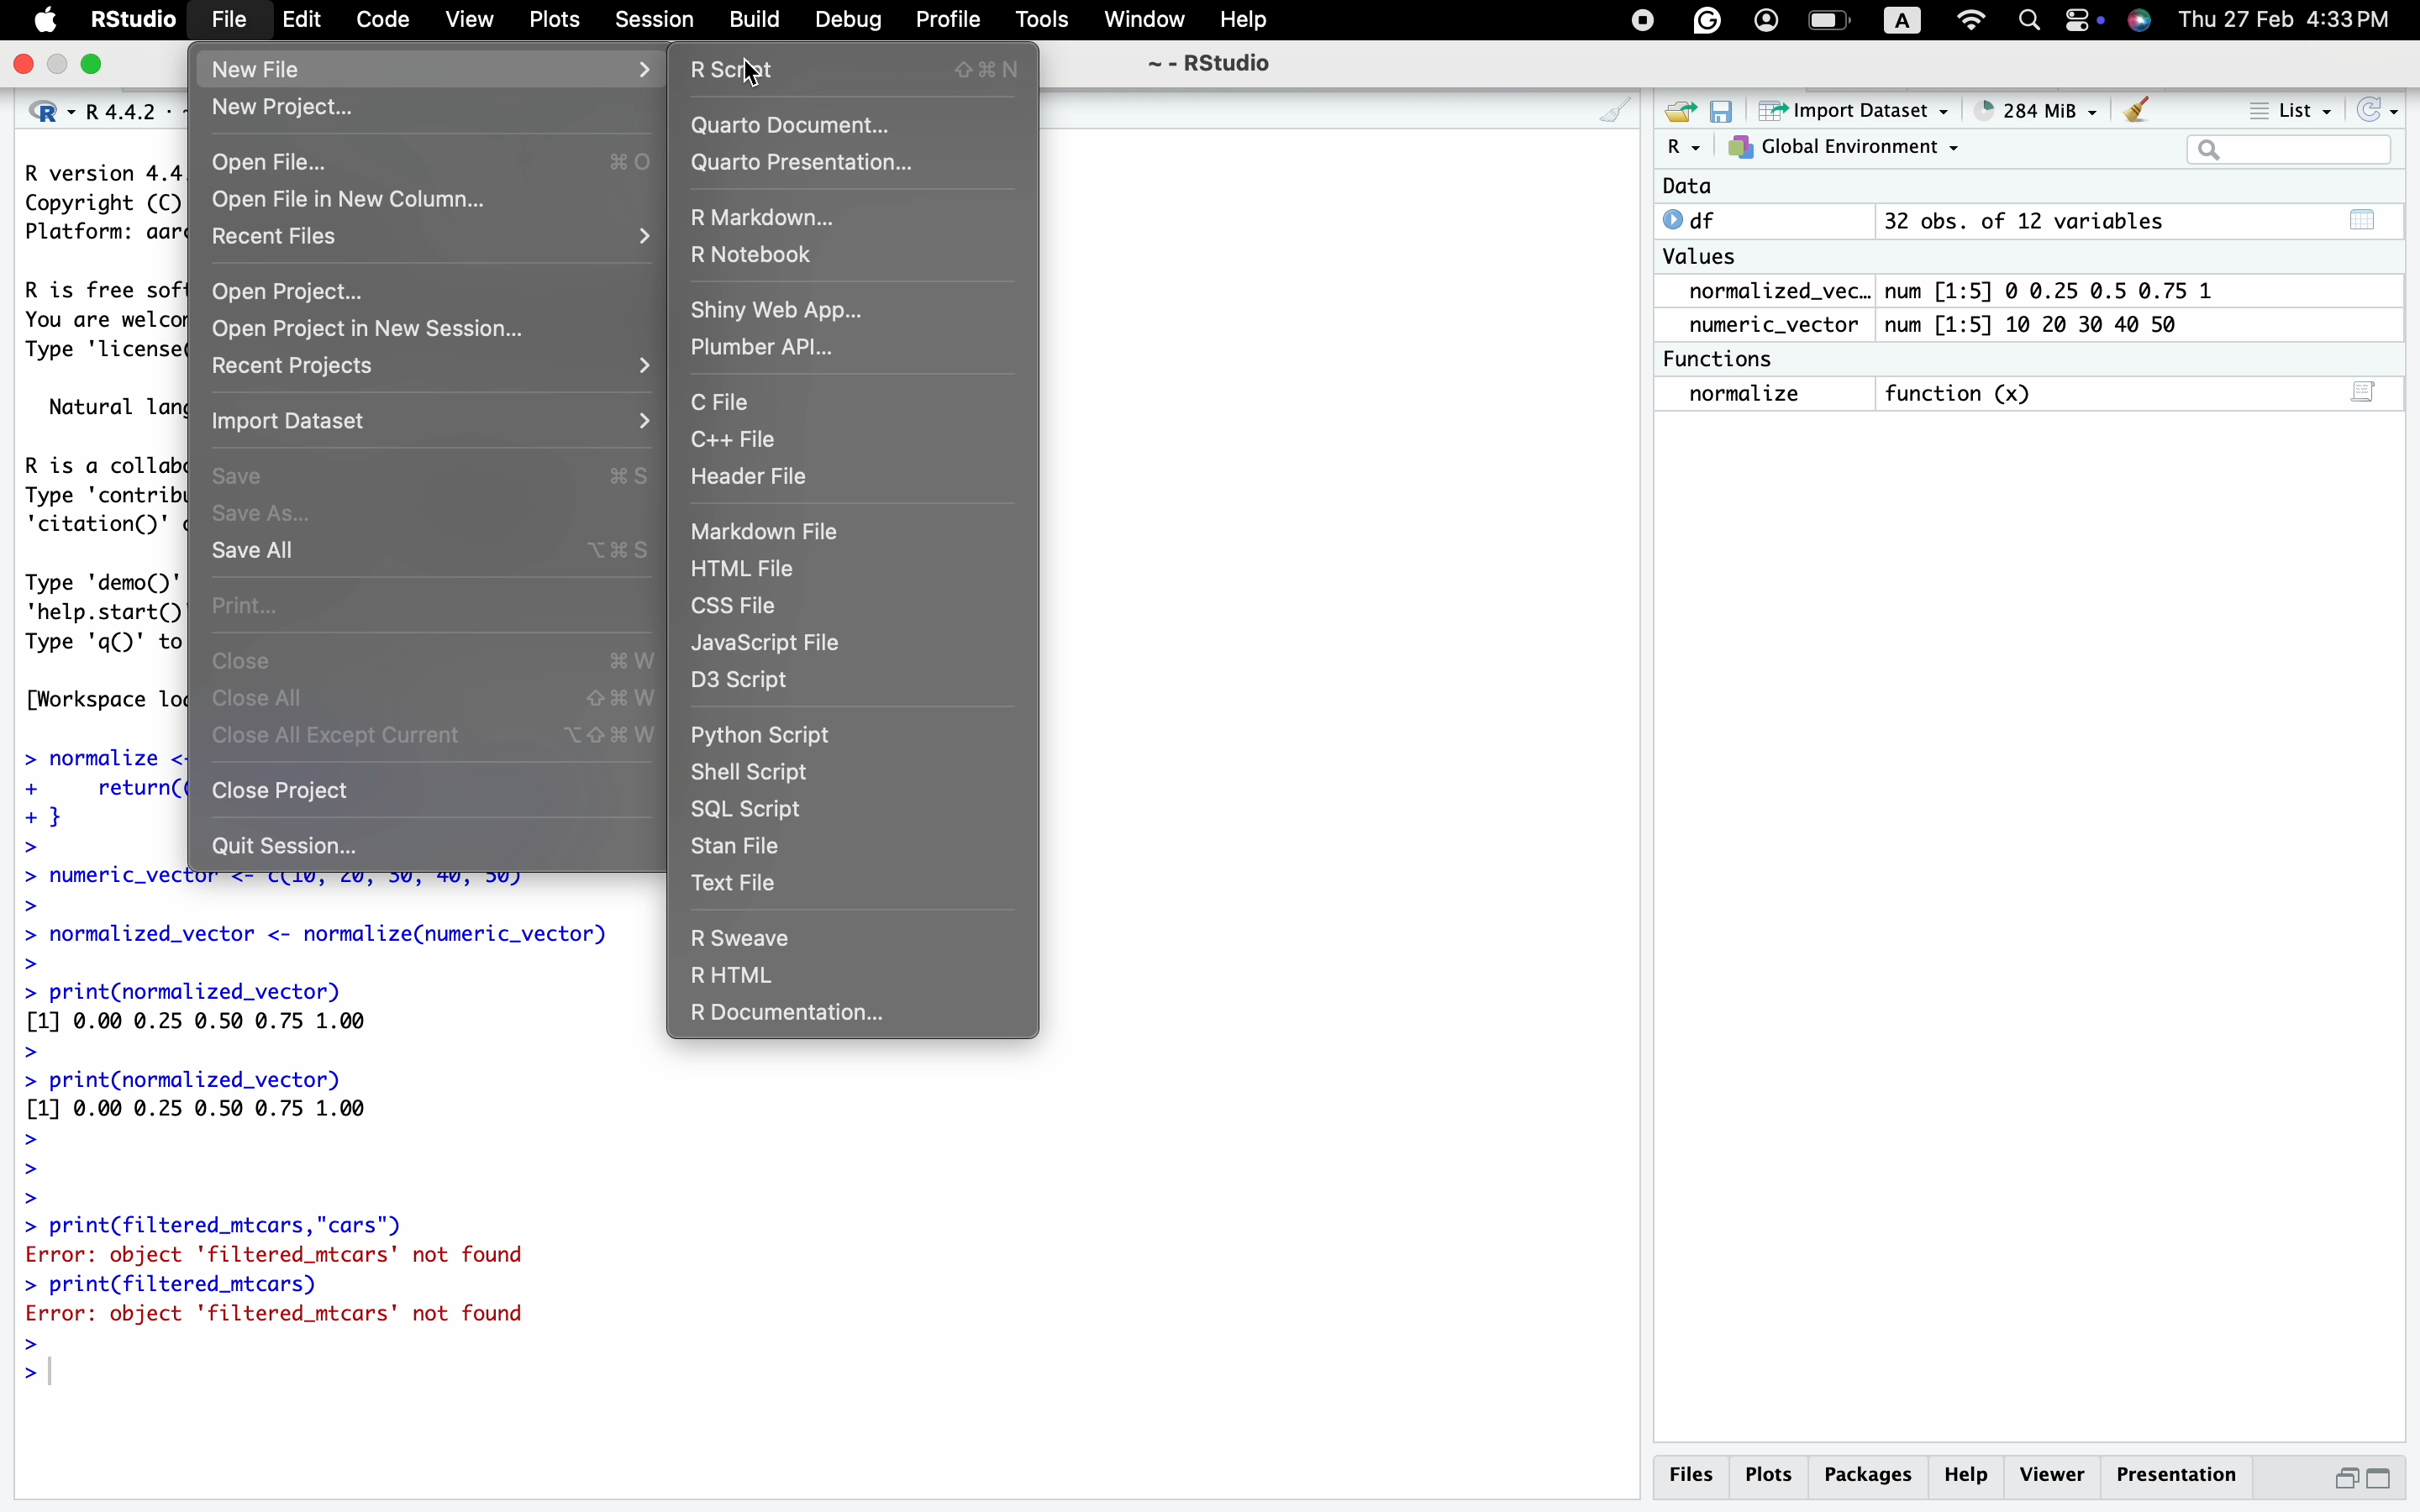  Describe the element at coordinates (1638, 17) in the screenshot. I see `PAUSE` at that location.